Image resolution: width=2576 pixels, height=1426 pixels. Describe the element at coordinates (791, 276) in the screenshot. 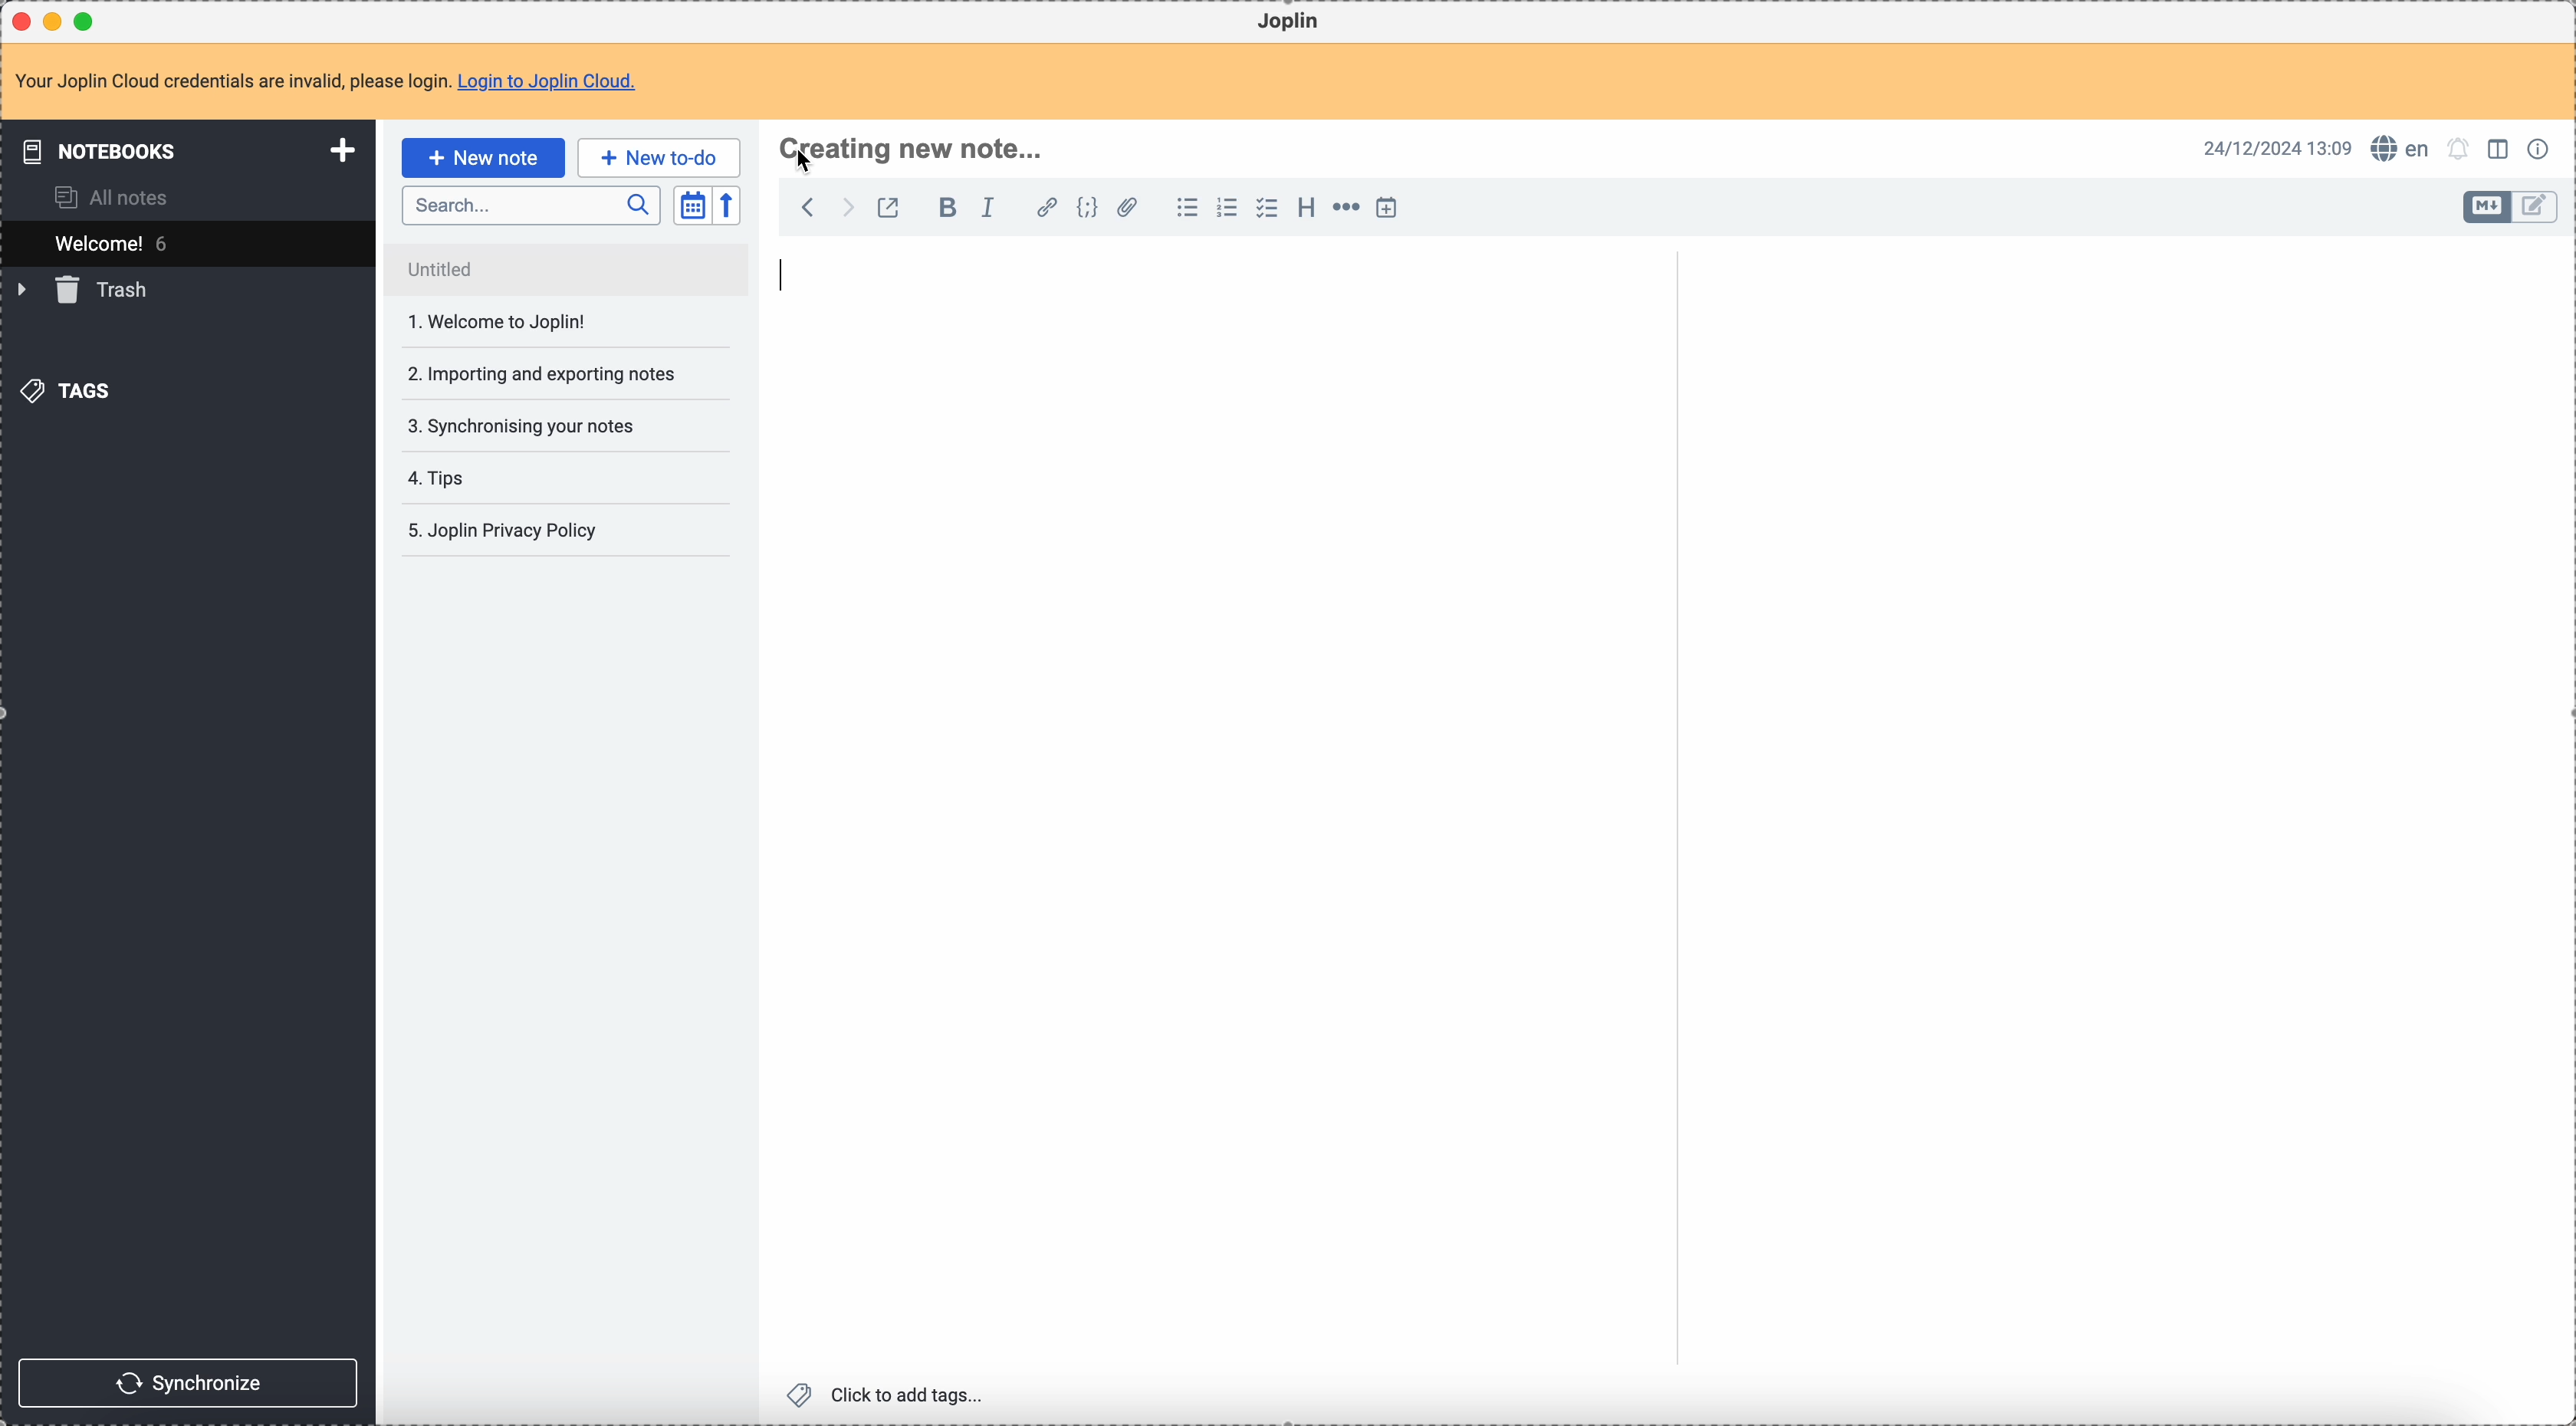

I see `type` at that location.